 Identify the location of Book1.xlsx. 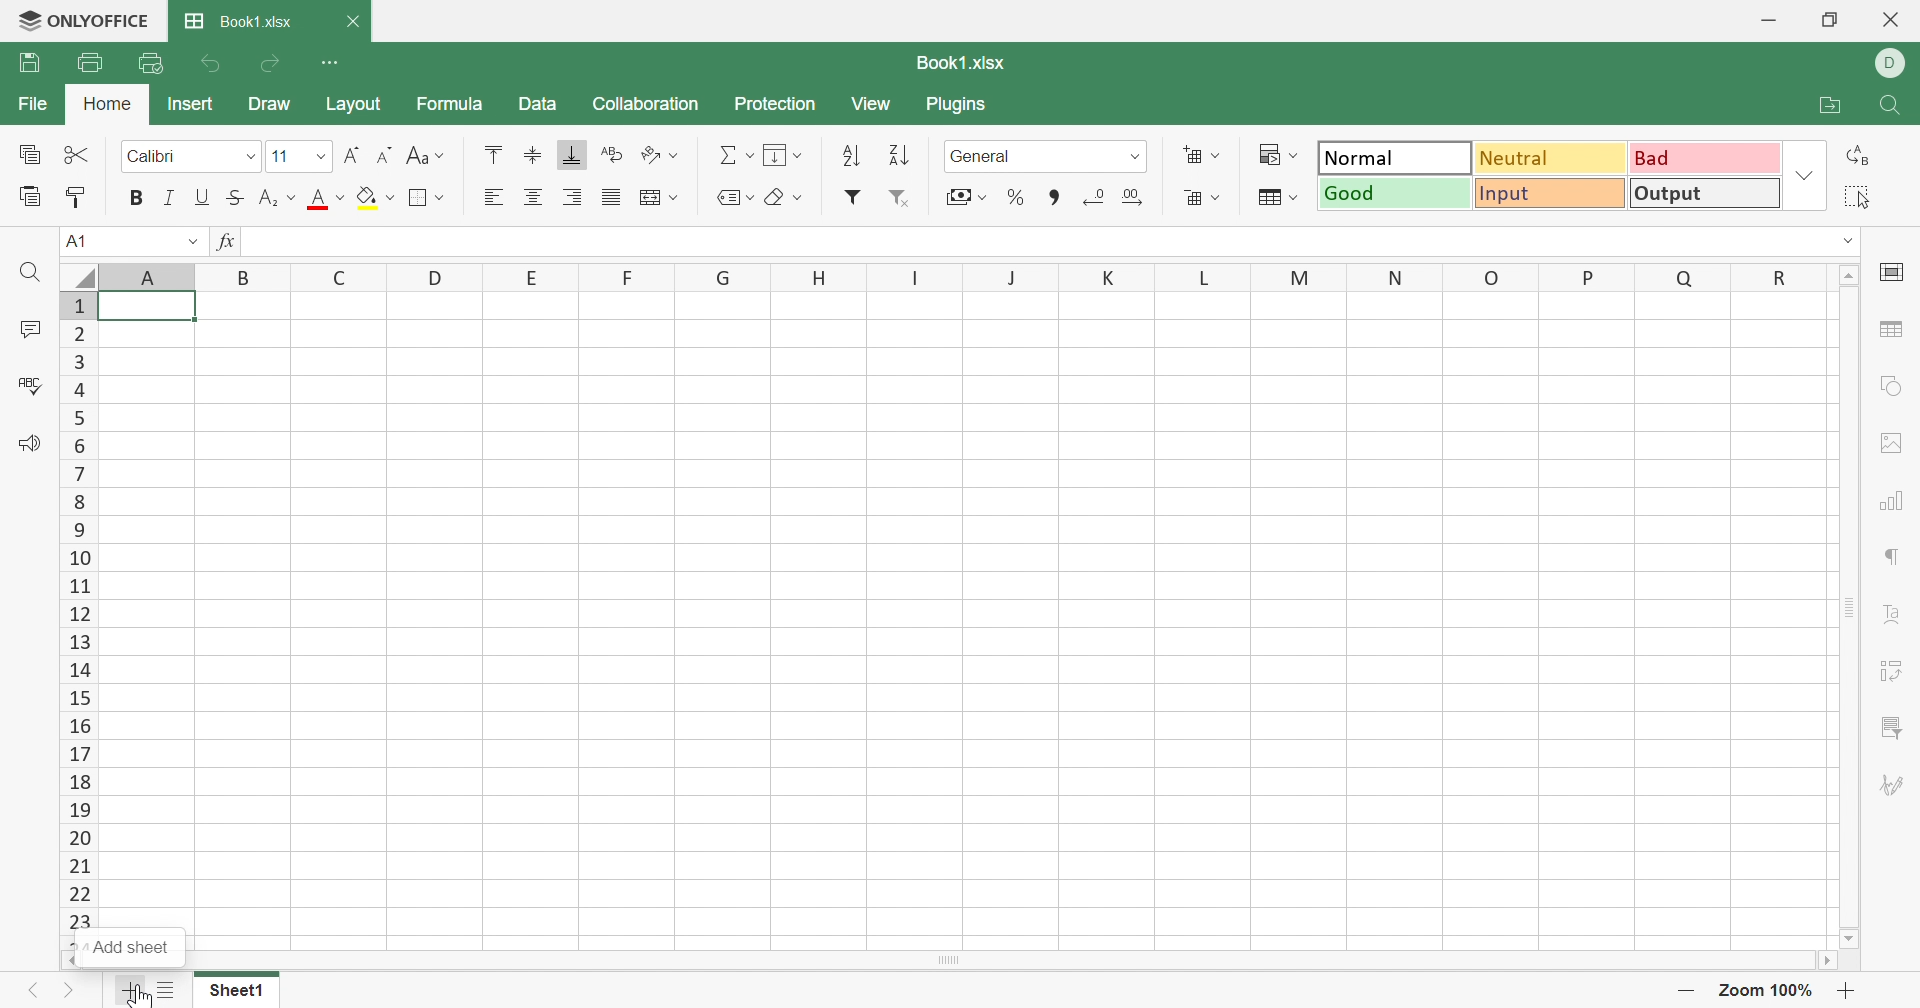
(970, 63).